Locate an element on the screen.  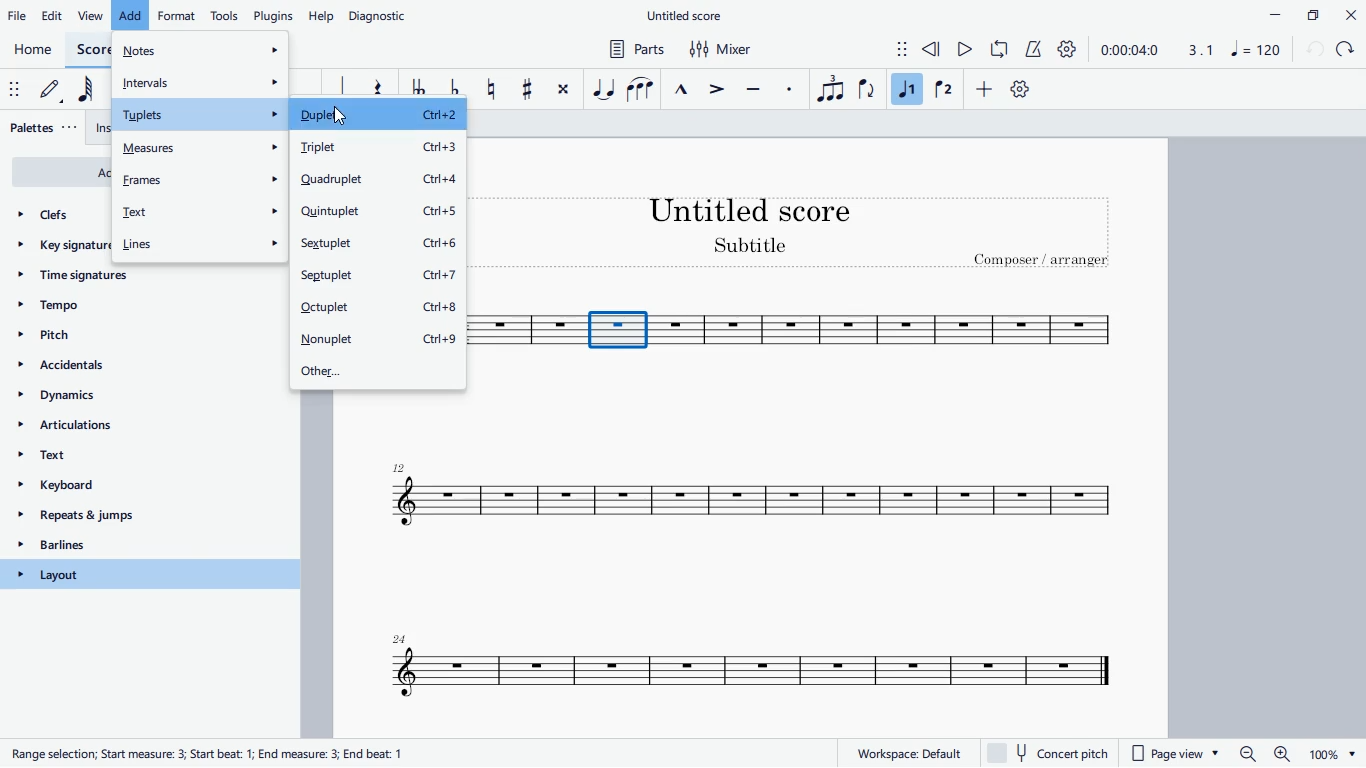
cursor is located at coordinates (338, 116).